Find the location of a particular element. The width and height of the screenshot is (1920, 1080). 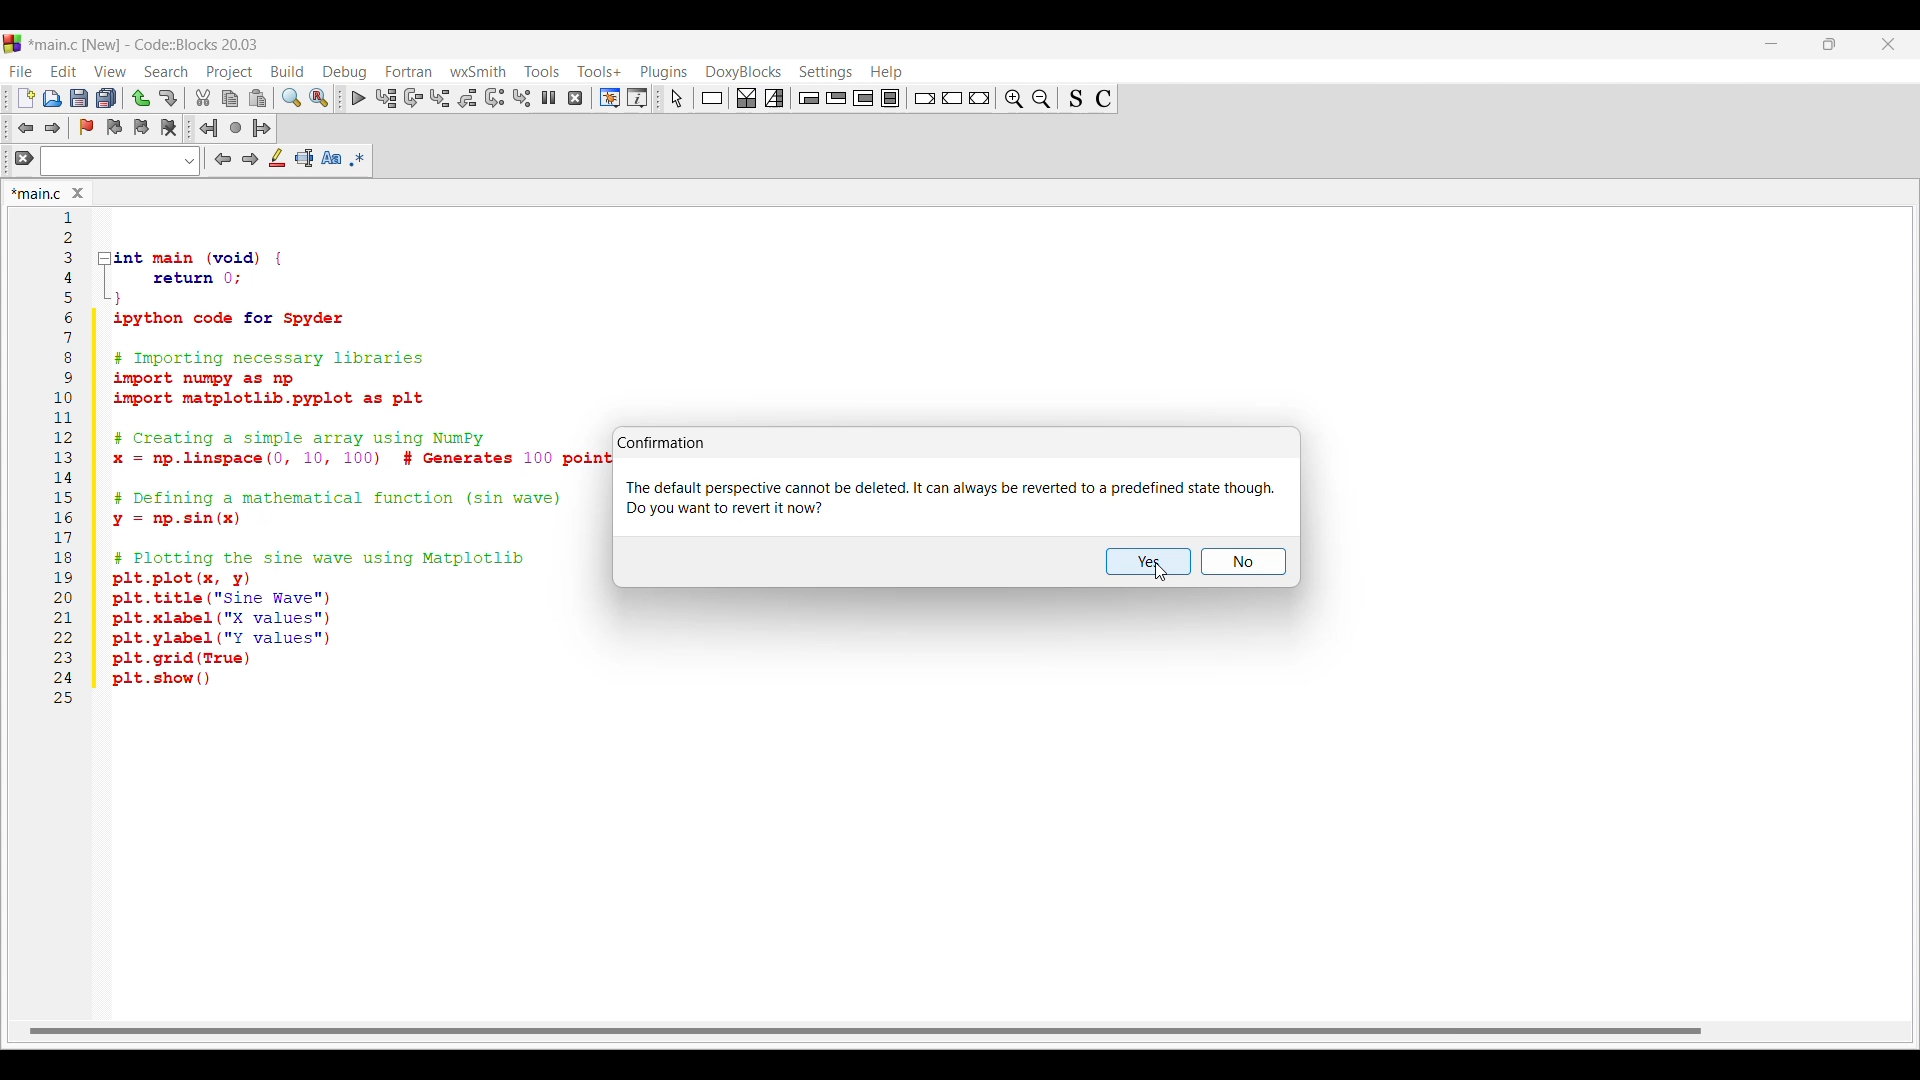

Selection is located at coordinates (774, 98).